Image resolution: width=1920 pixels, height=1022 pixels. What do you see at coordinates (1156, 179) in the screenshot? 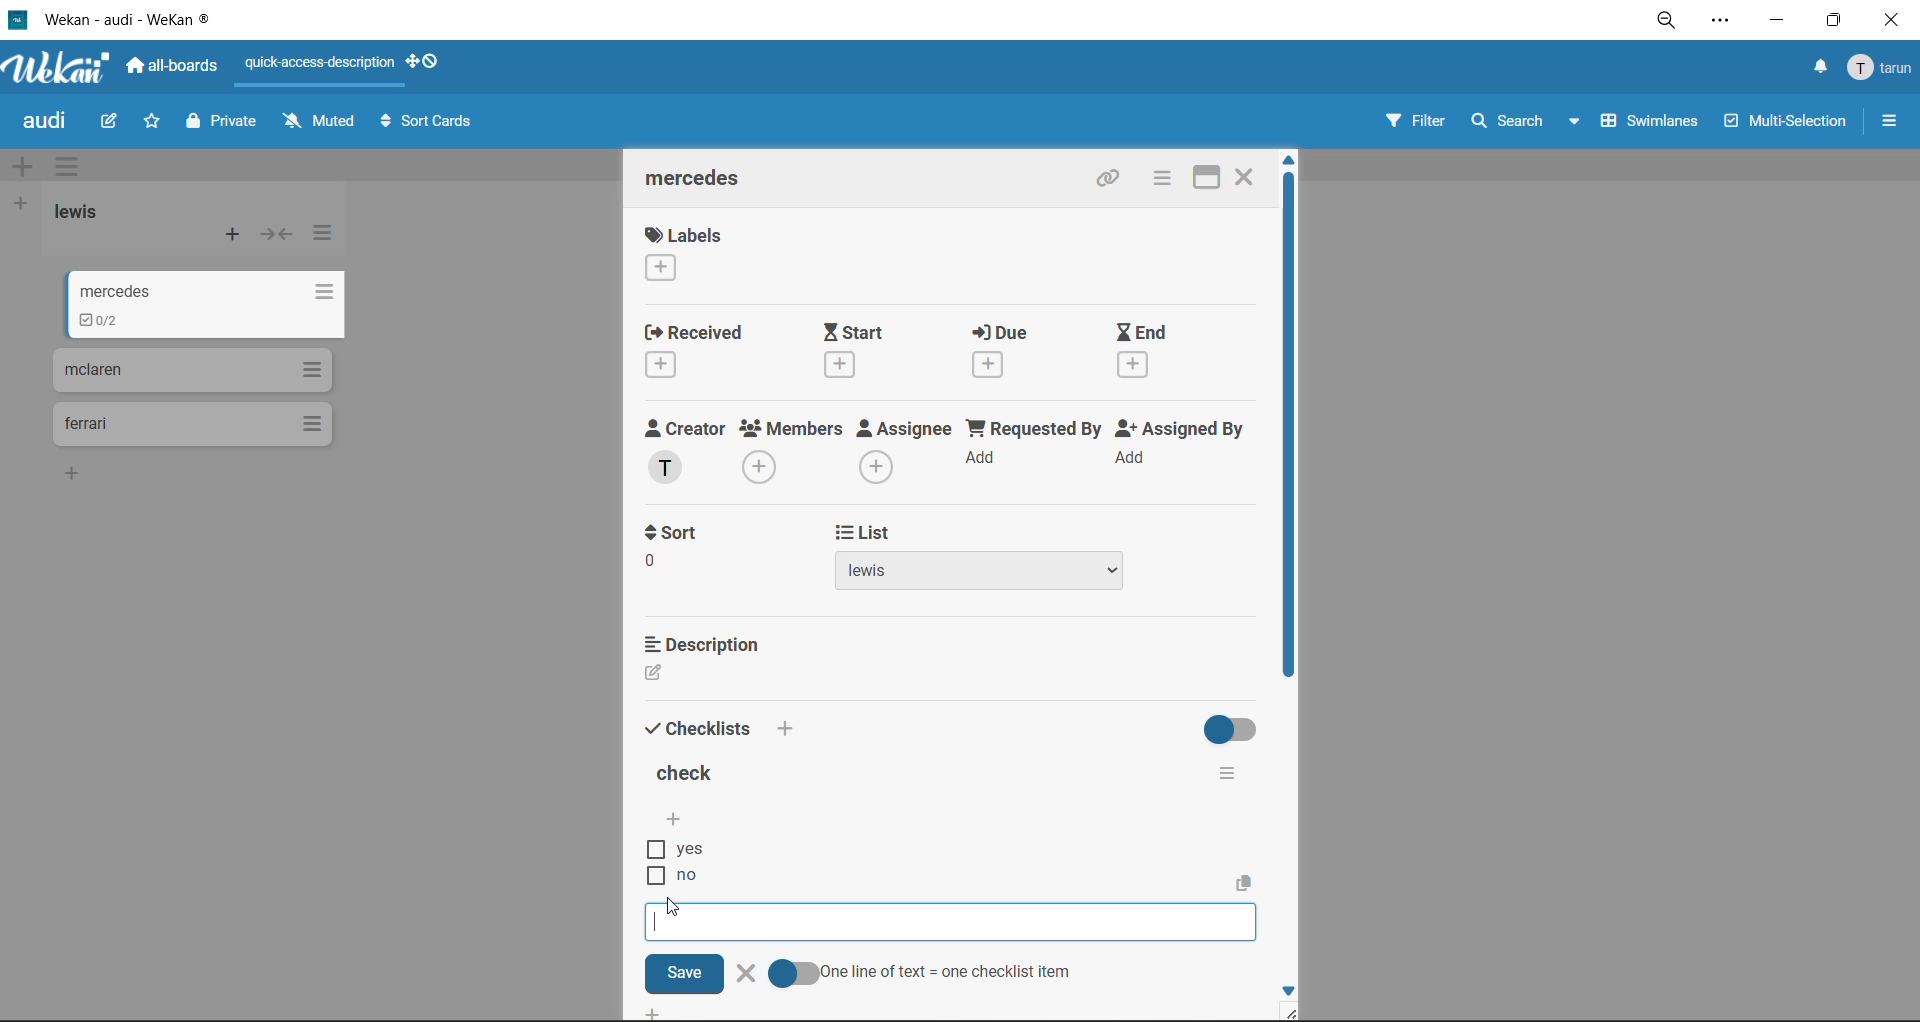
I see `card actions` at bounding box center [1156, 179].